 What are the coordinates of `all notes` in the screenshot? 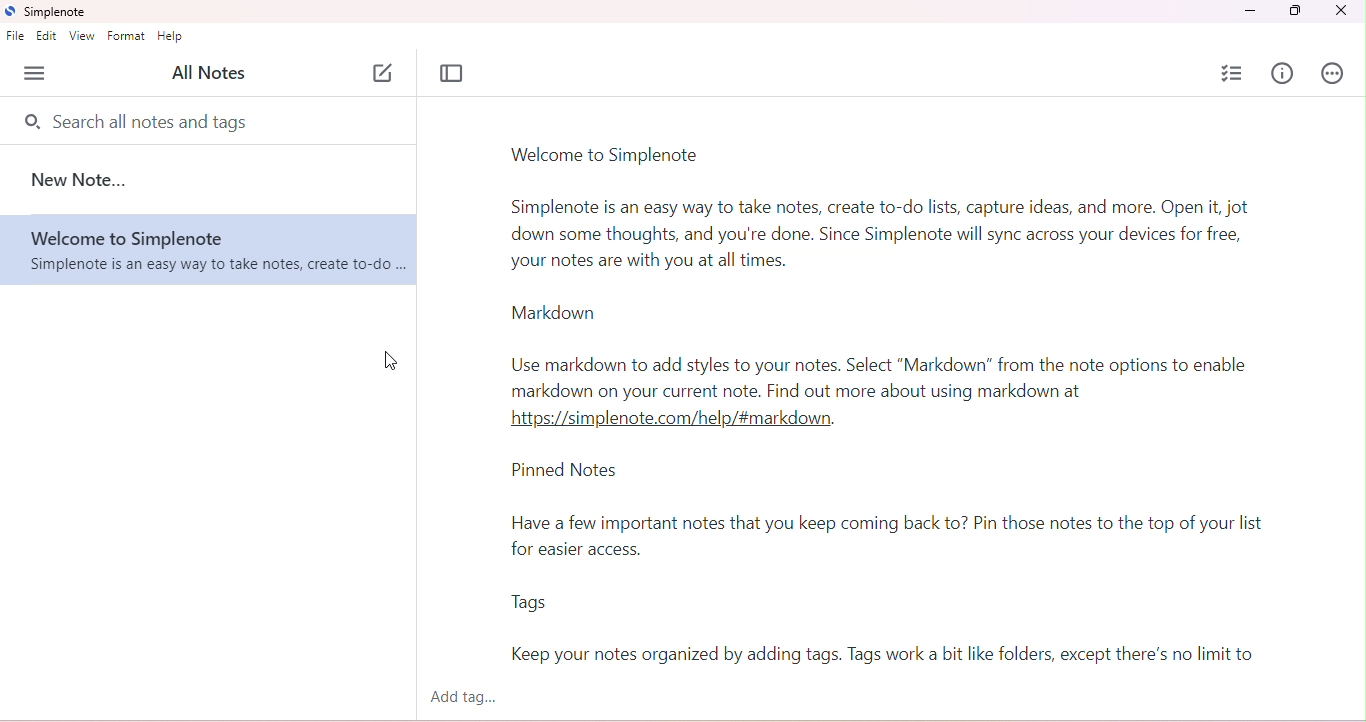 It's located at (216, 72).